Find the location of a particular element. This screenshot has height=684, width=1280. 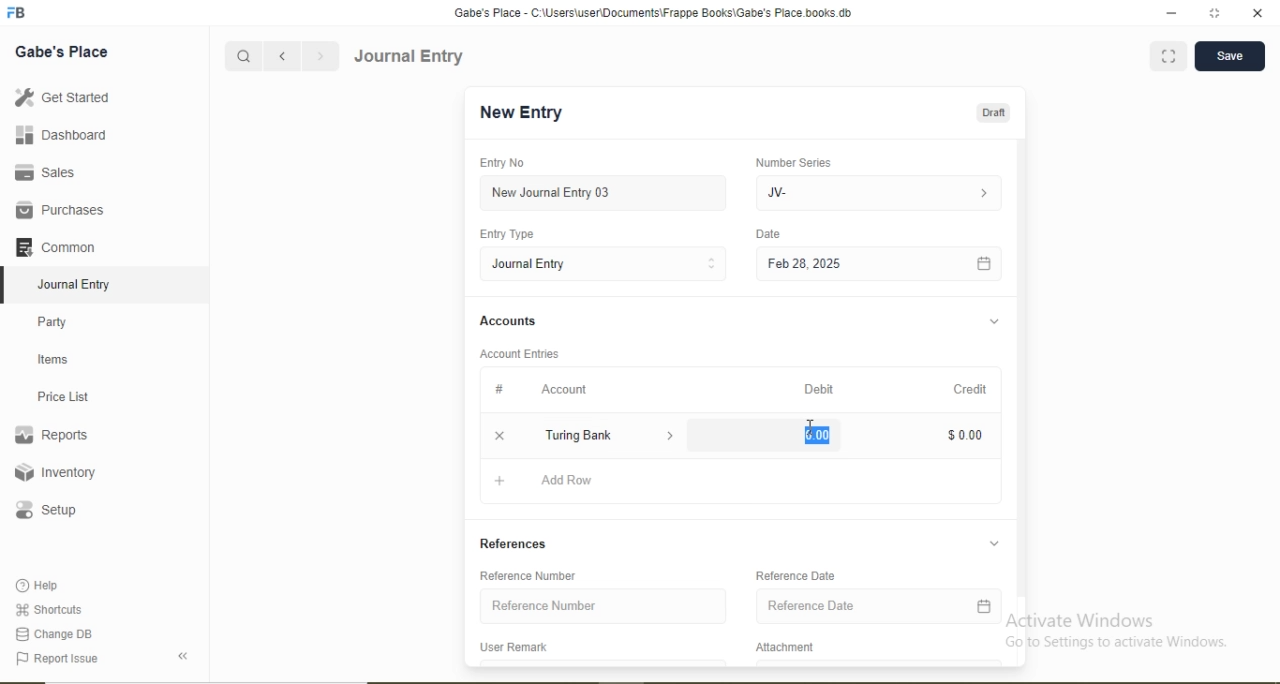

minimize is located at coordinates (1169, 14).